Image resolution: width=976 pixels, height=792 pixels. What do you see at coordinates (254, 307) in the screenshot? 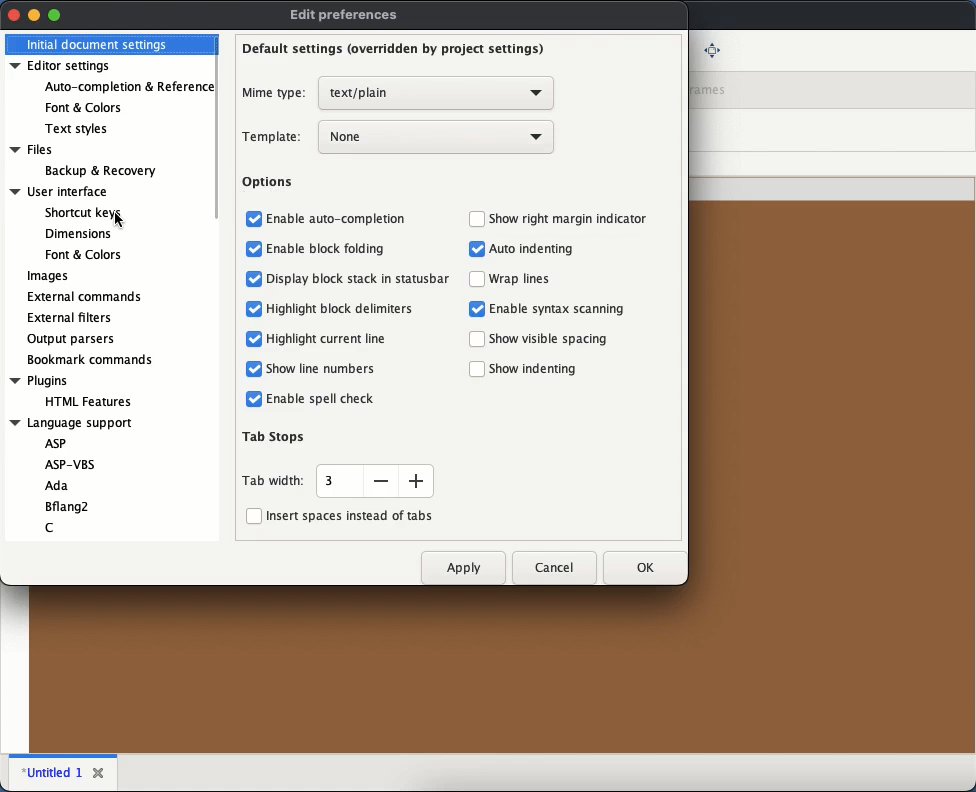
I see `checkbox enabled` at bounding box center [254, 307].